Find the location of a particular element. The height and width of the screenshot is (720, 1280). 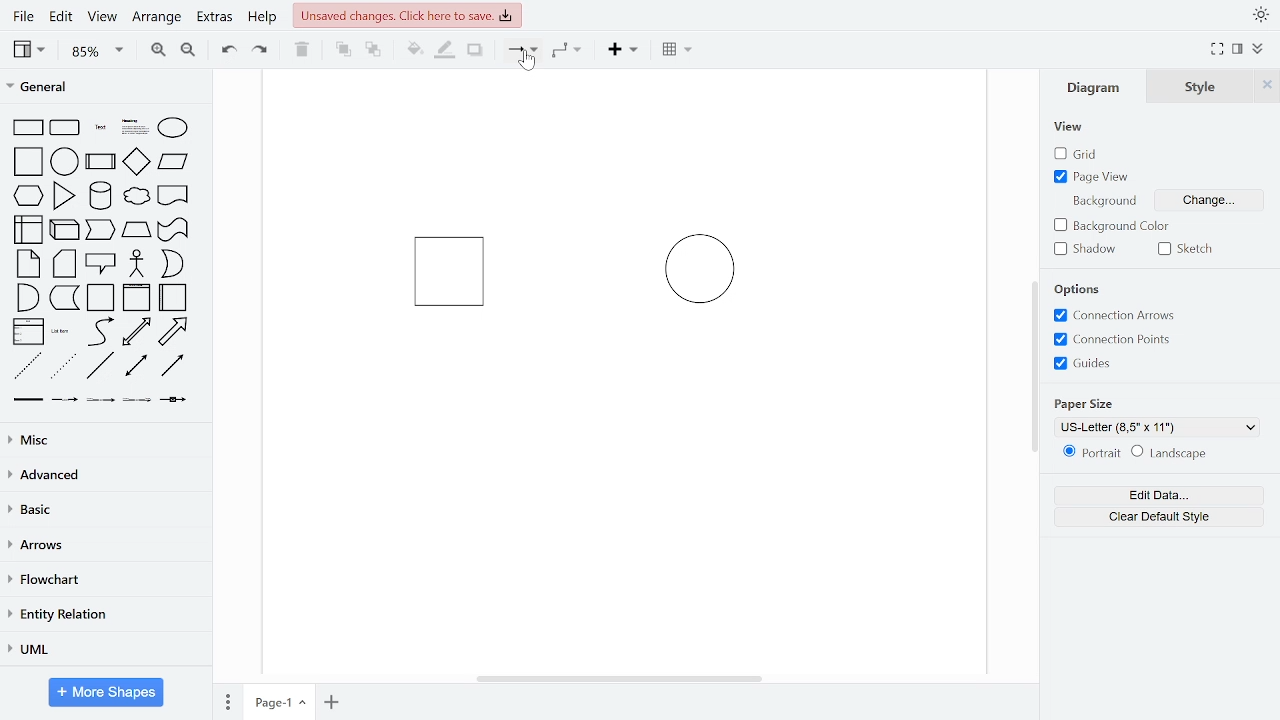

rectangle is located at coordinates (28, 128).